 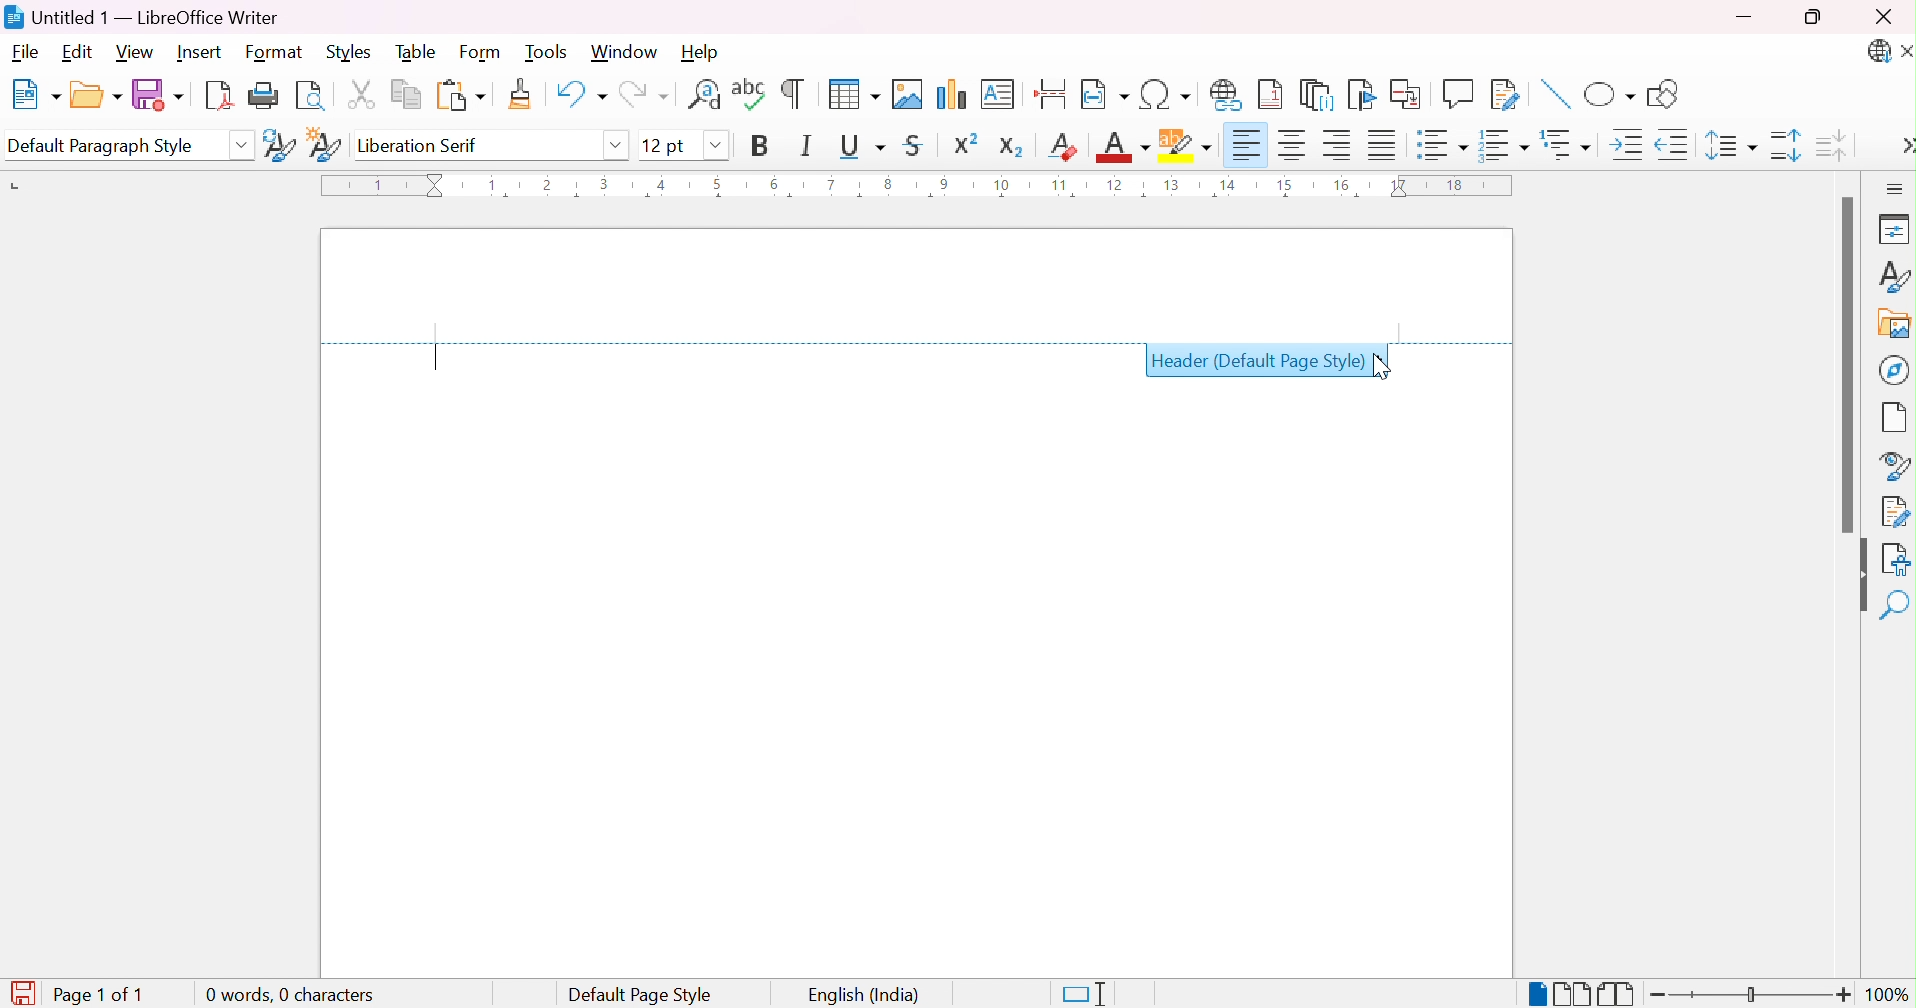 I want to click on Undo, so click(x=580, y=91).